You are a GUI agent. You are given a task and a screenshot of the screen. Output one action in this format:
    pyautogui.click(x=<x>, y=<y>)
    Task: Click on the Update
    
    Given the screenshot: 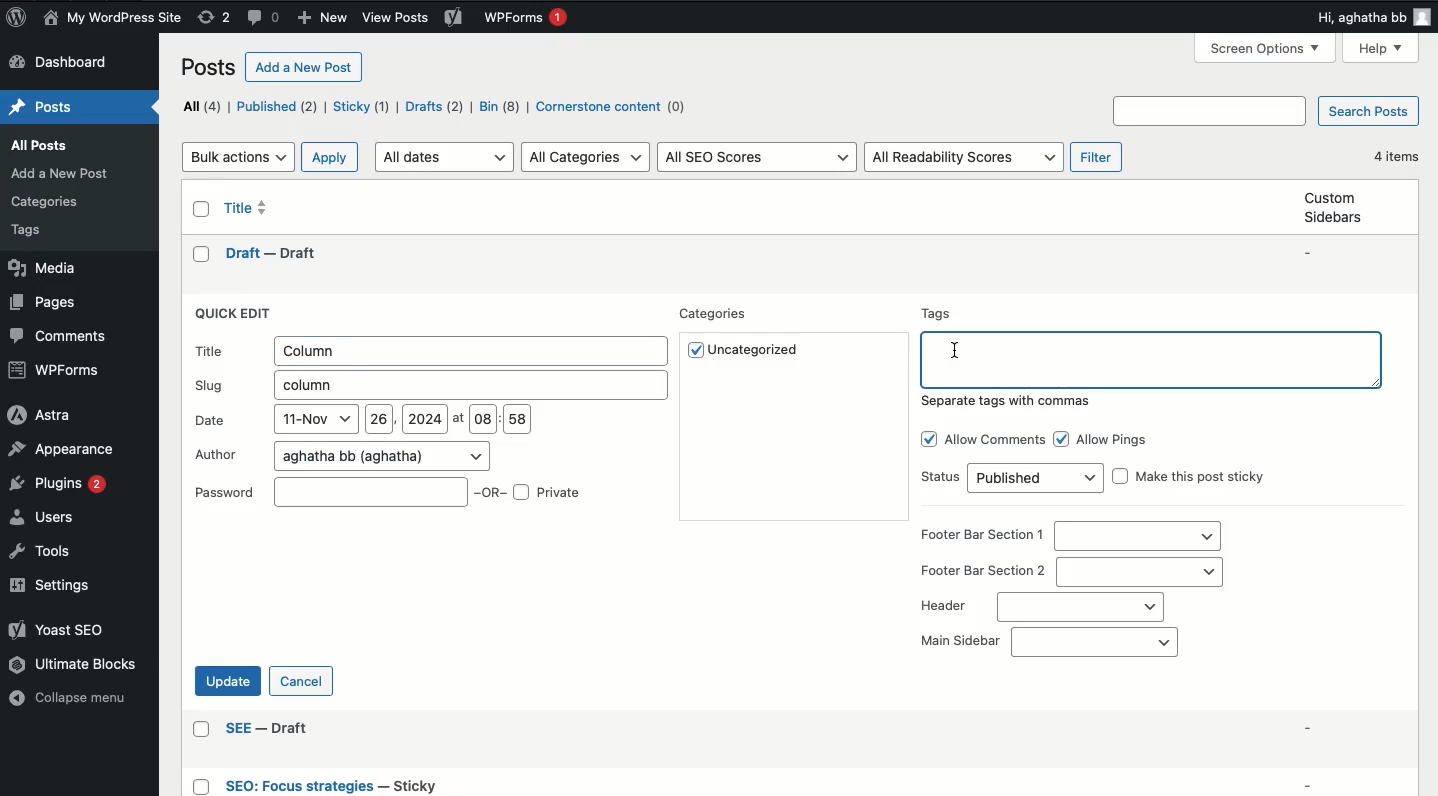 What is the action you would take?
    pyautogui.click(x=231, y=680)
    